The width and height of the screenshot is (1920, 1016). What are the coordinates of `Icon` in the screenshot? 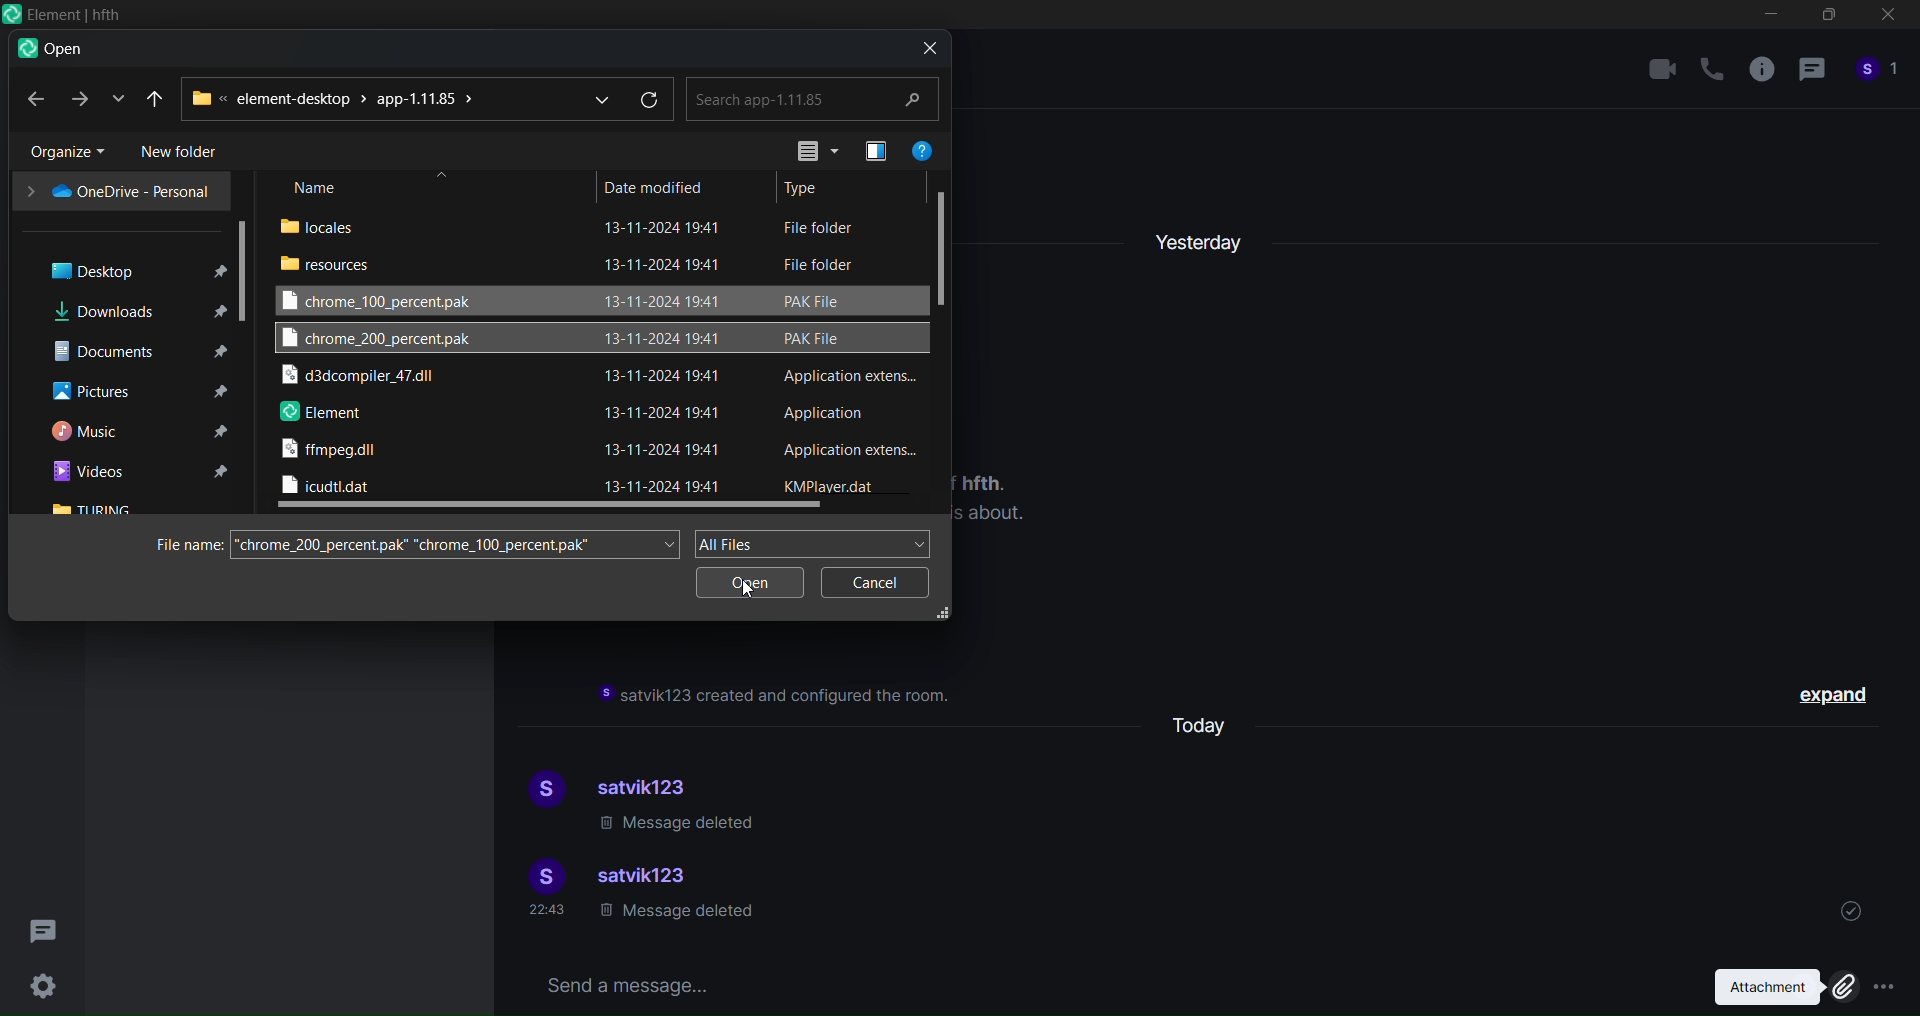 It's located at (62, 15).